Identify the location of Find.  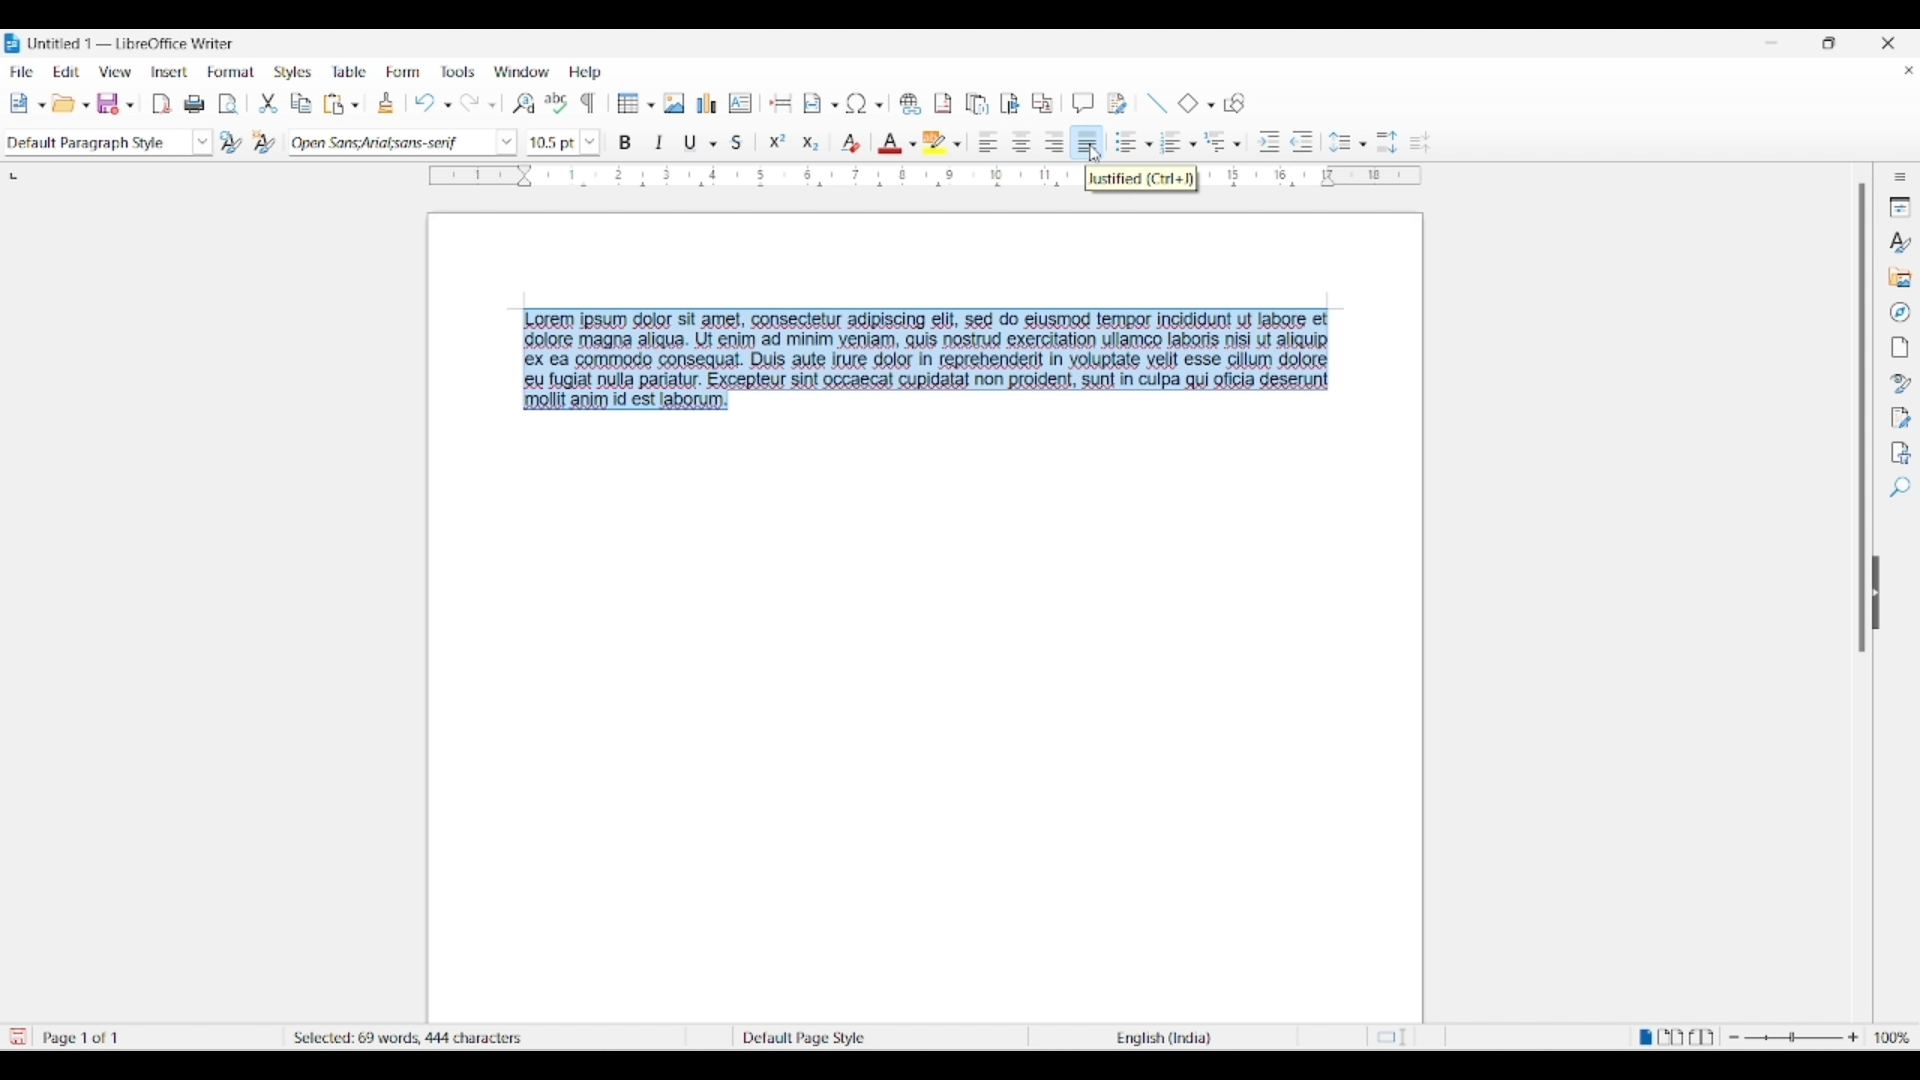
(1902, 486).